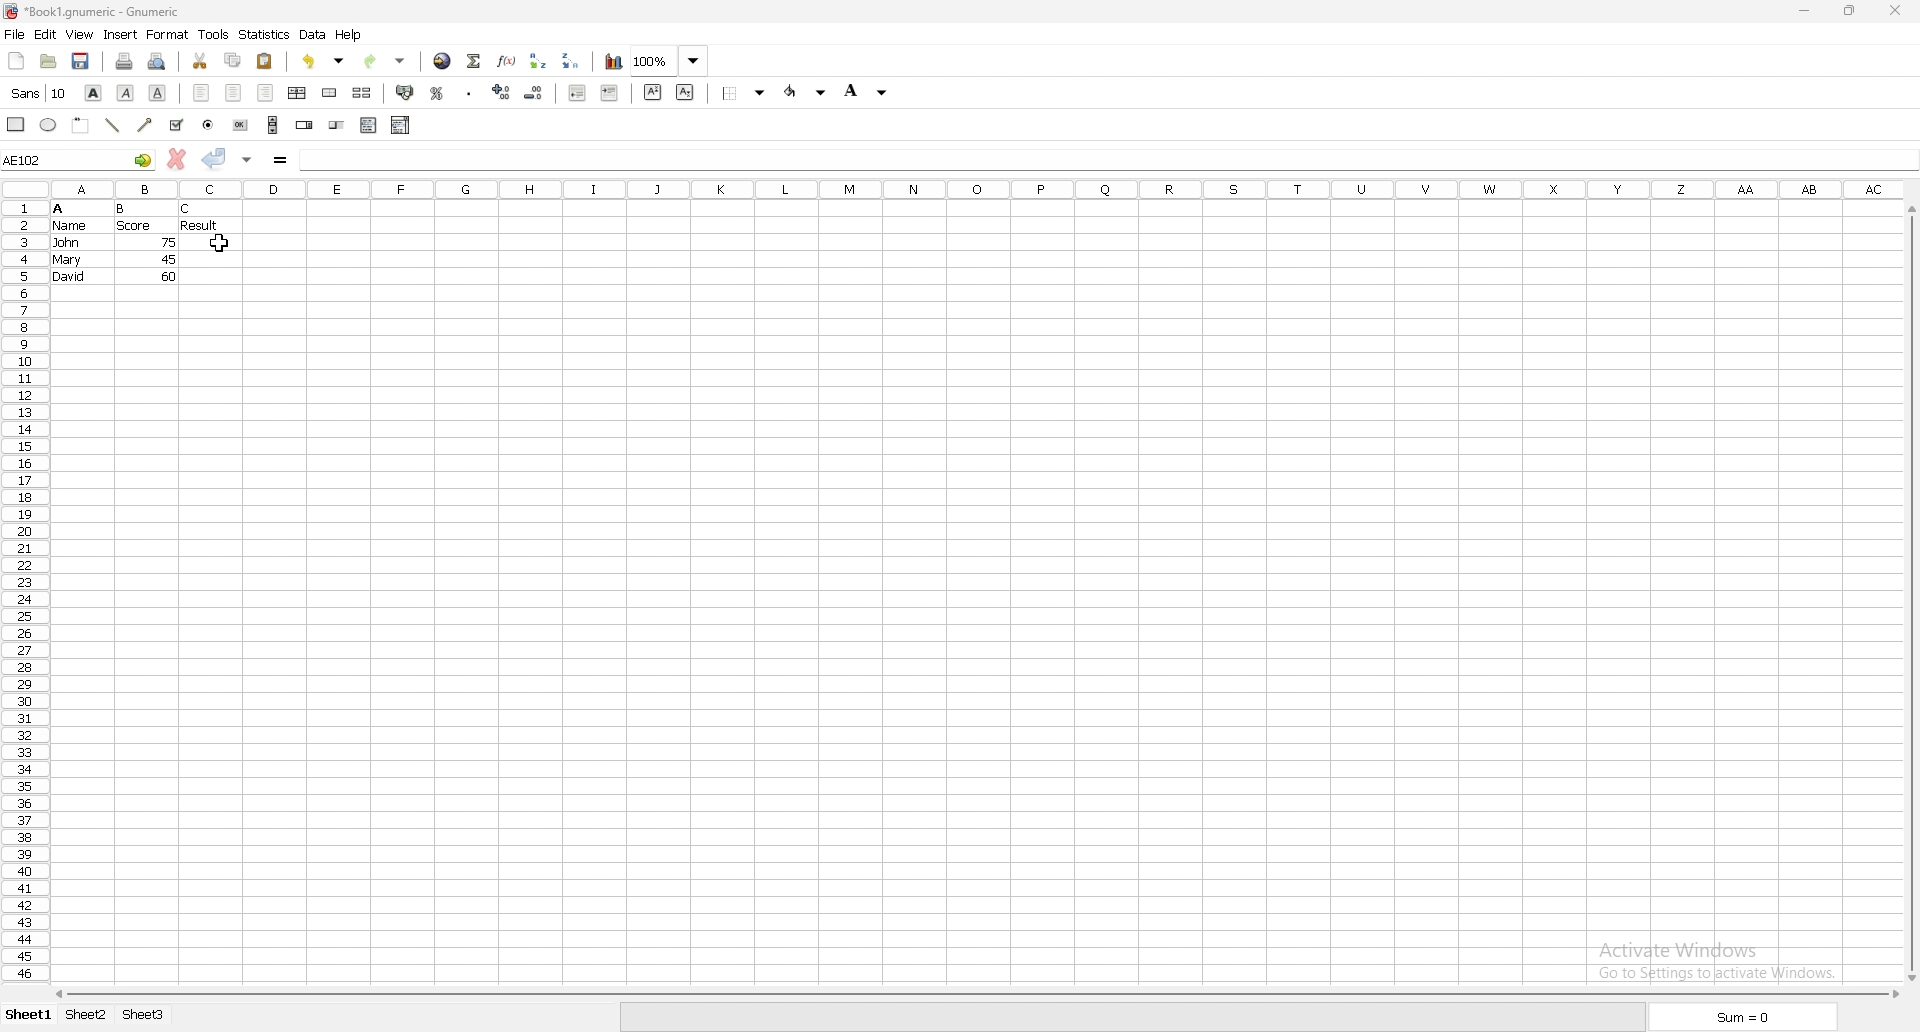 This screenshot has height=1032, width=1920. Describe the element at coordinates (241, 125) in the screenshot. I see `button` at that location.